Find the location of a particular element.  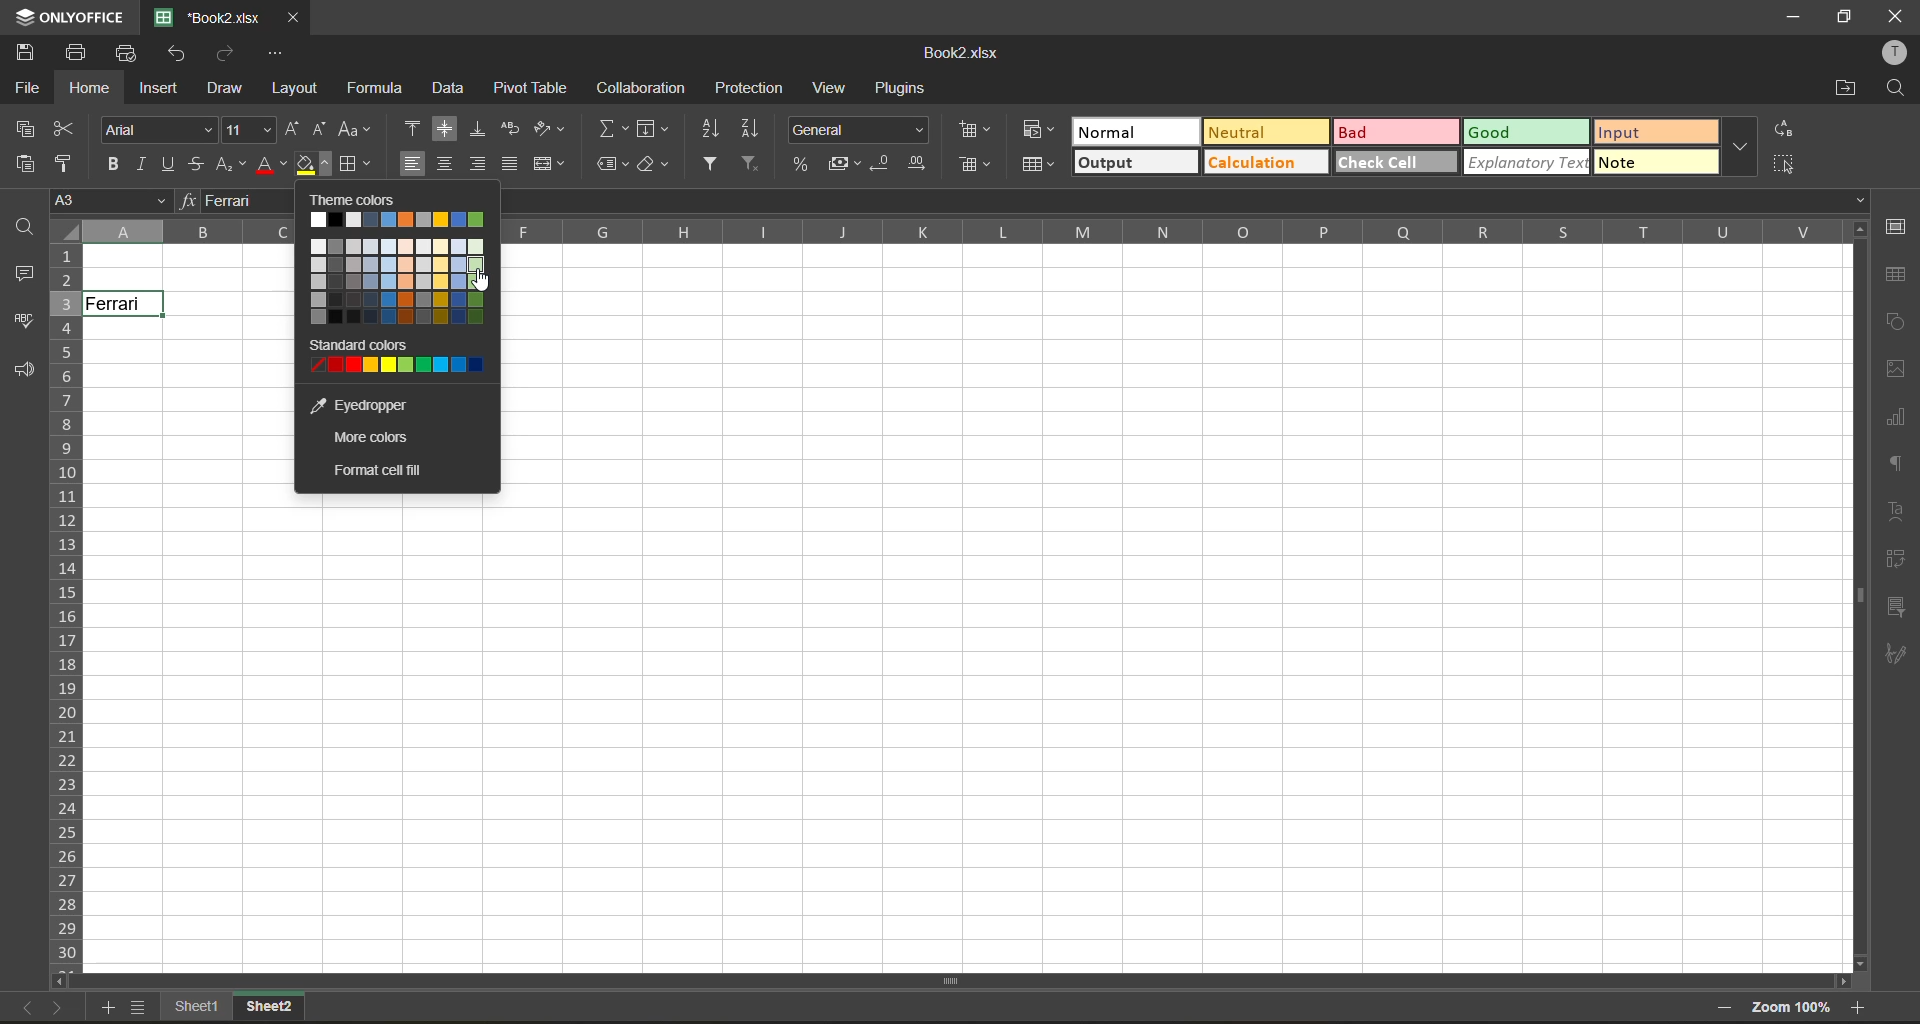

number format is located at coordinates (859, 130).